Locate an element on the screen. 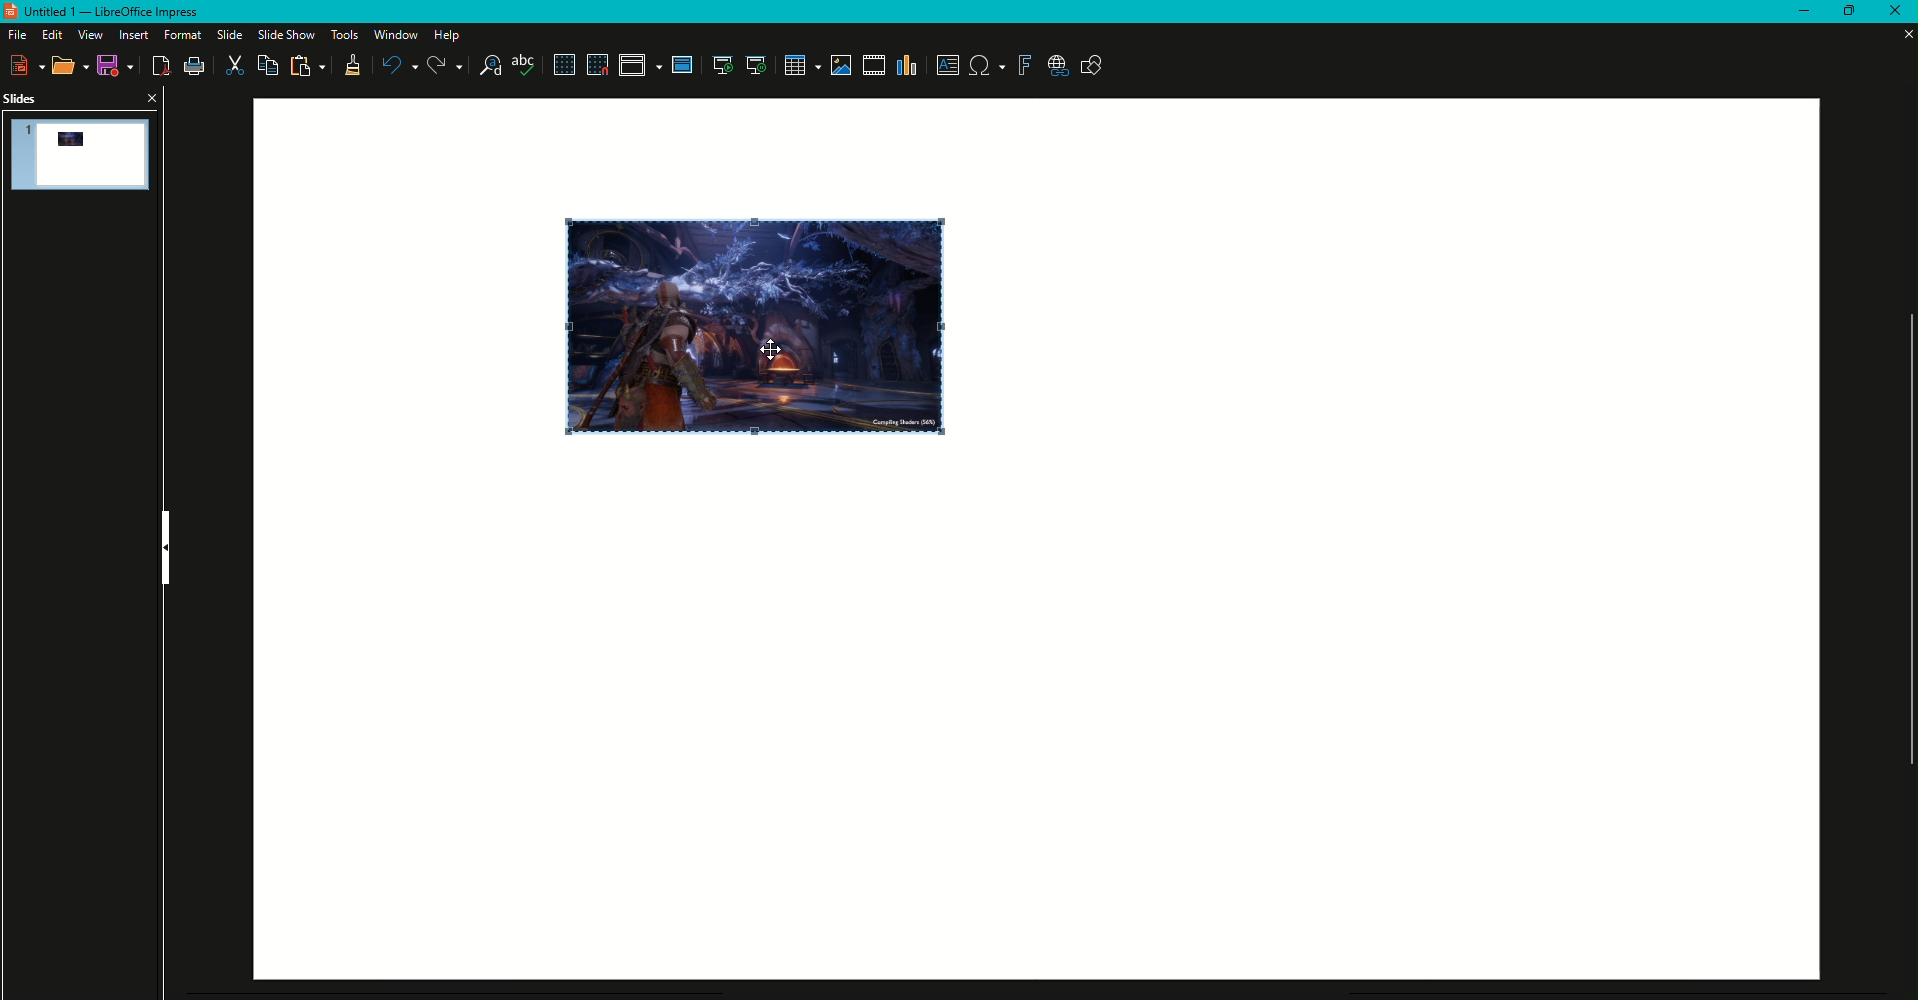 Image resolution: width=1918 pixels, height=1000 pixels. Restore is located at coordinates (1844, 12).